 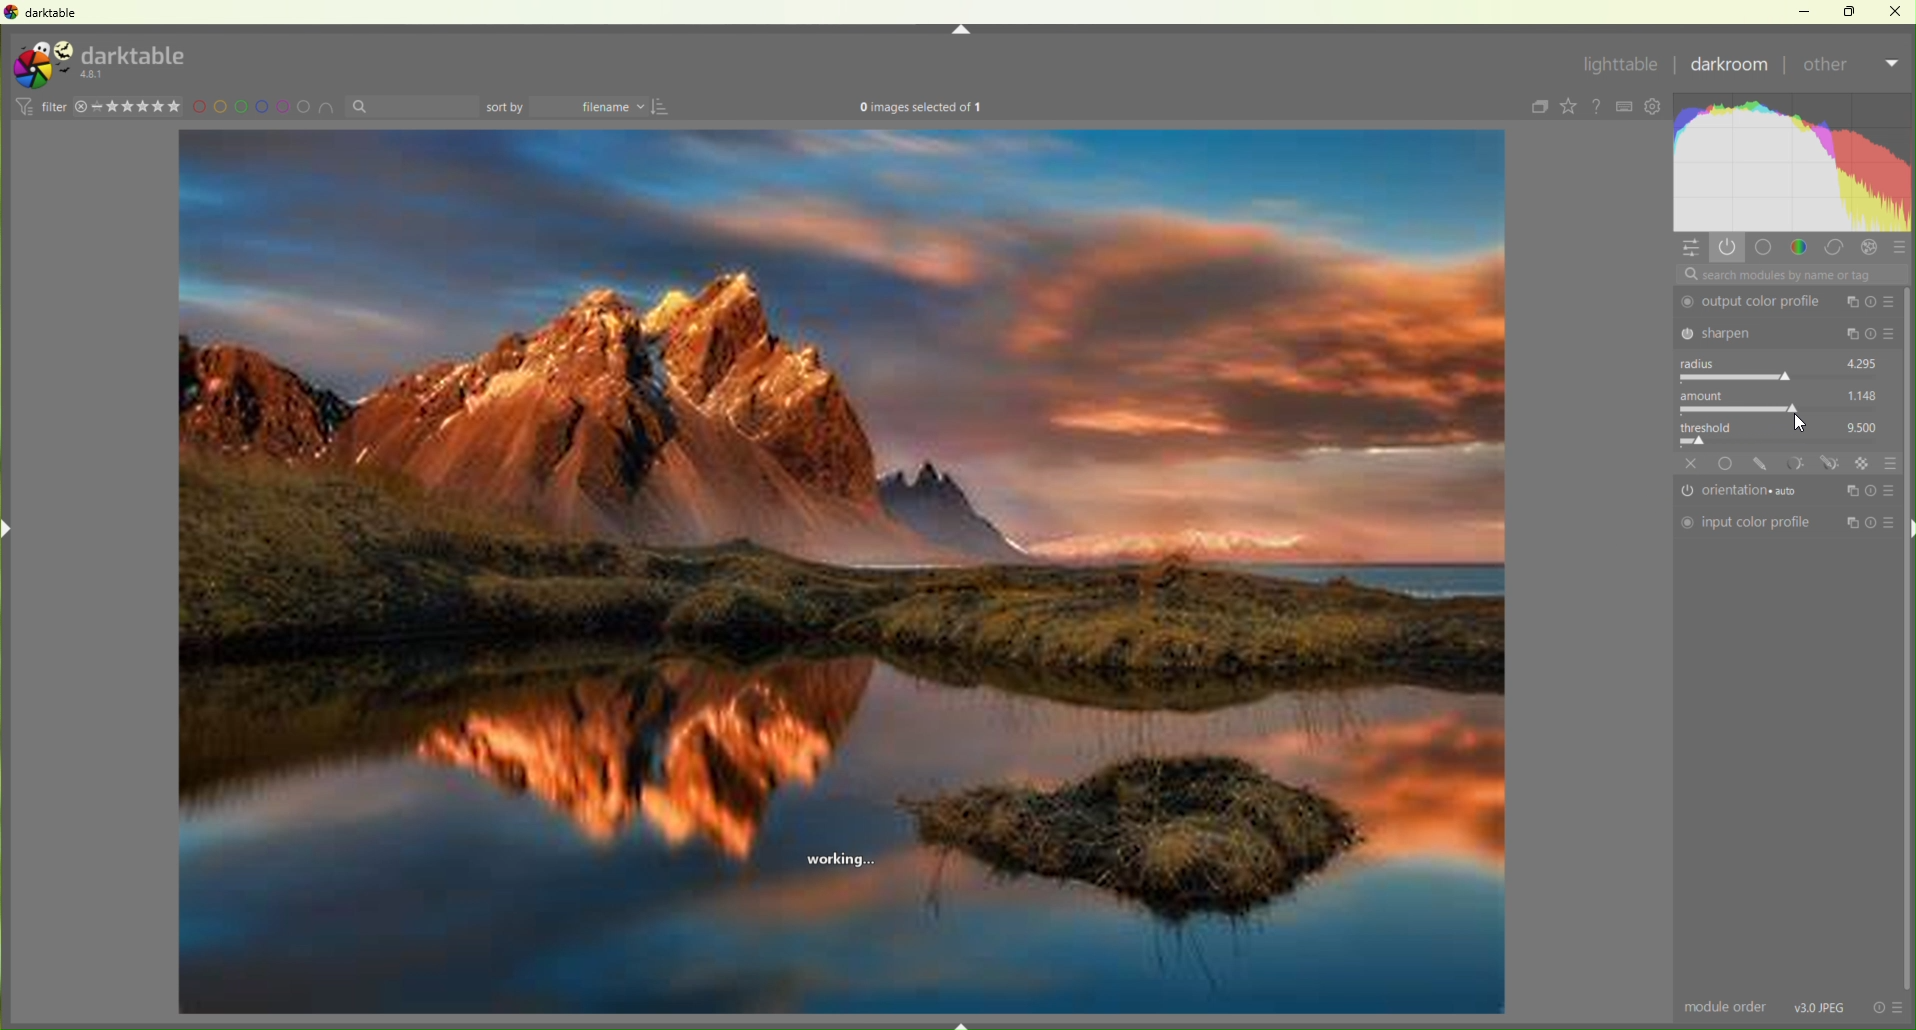 What do you see at coordinates (961, 30) in the screenshot?
I see `Collapse ` at bounding box center [961, 30].